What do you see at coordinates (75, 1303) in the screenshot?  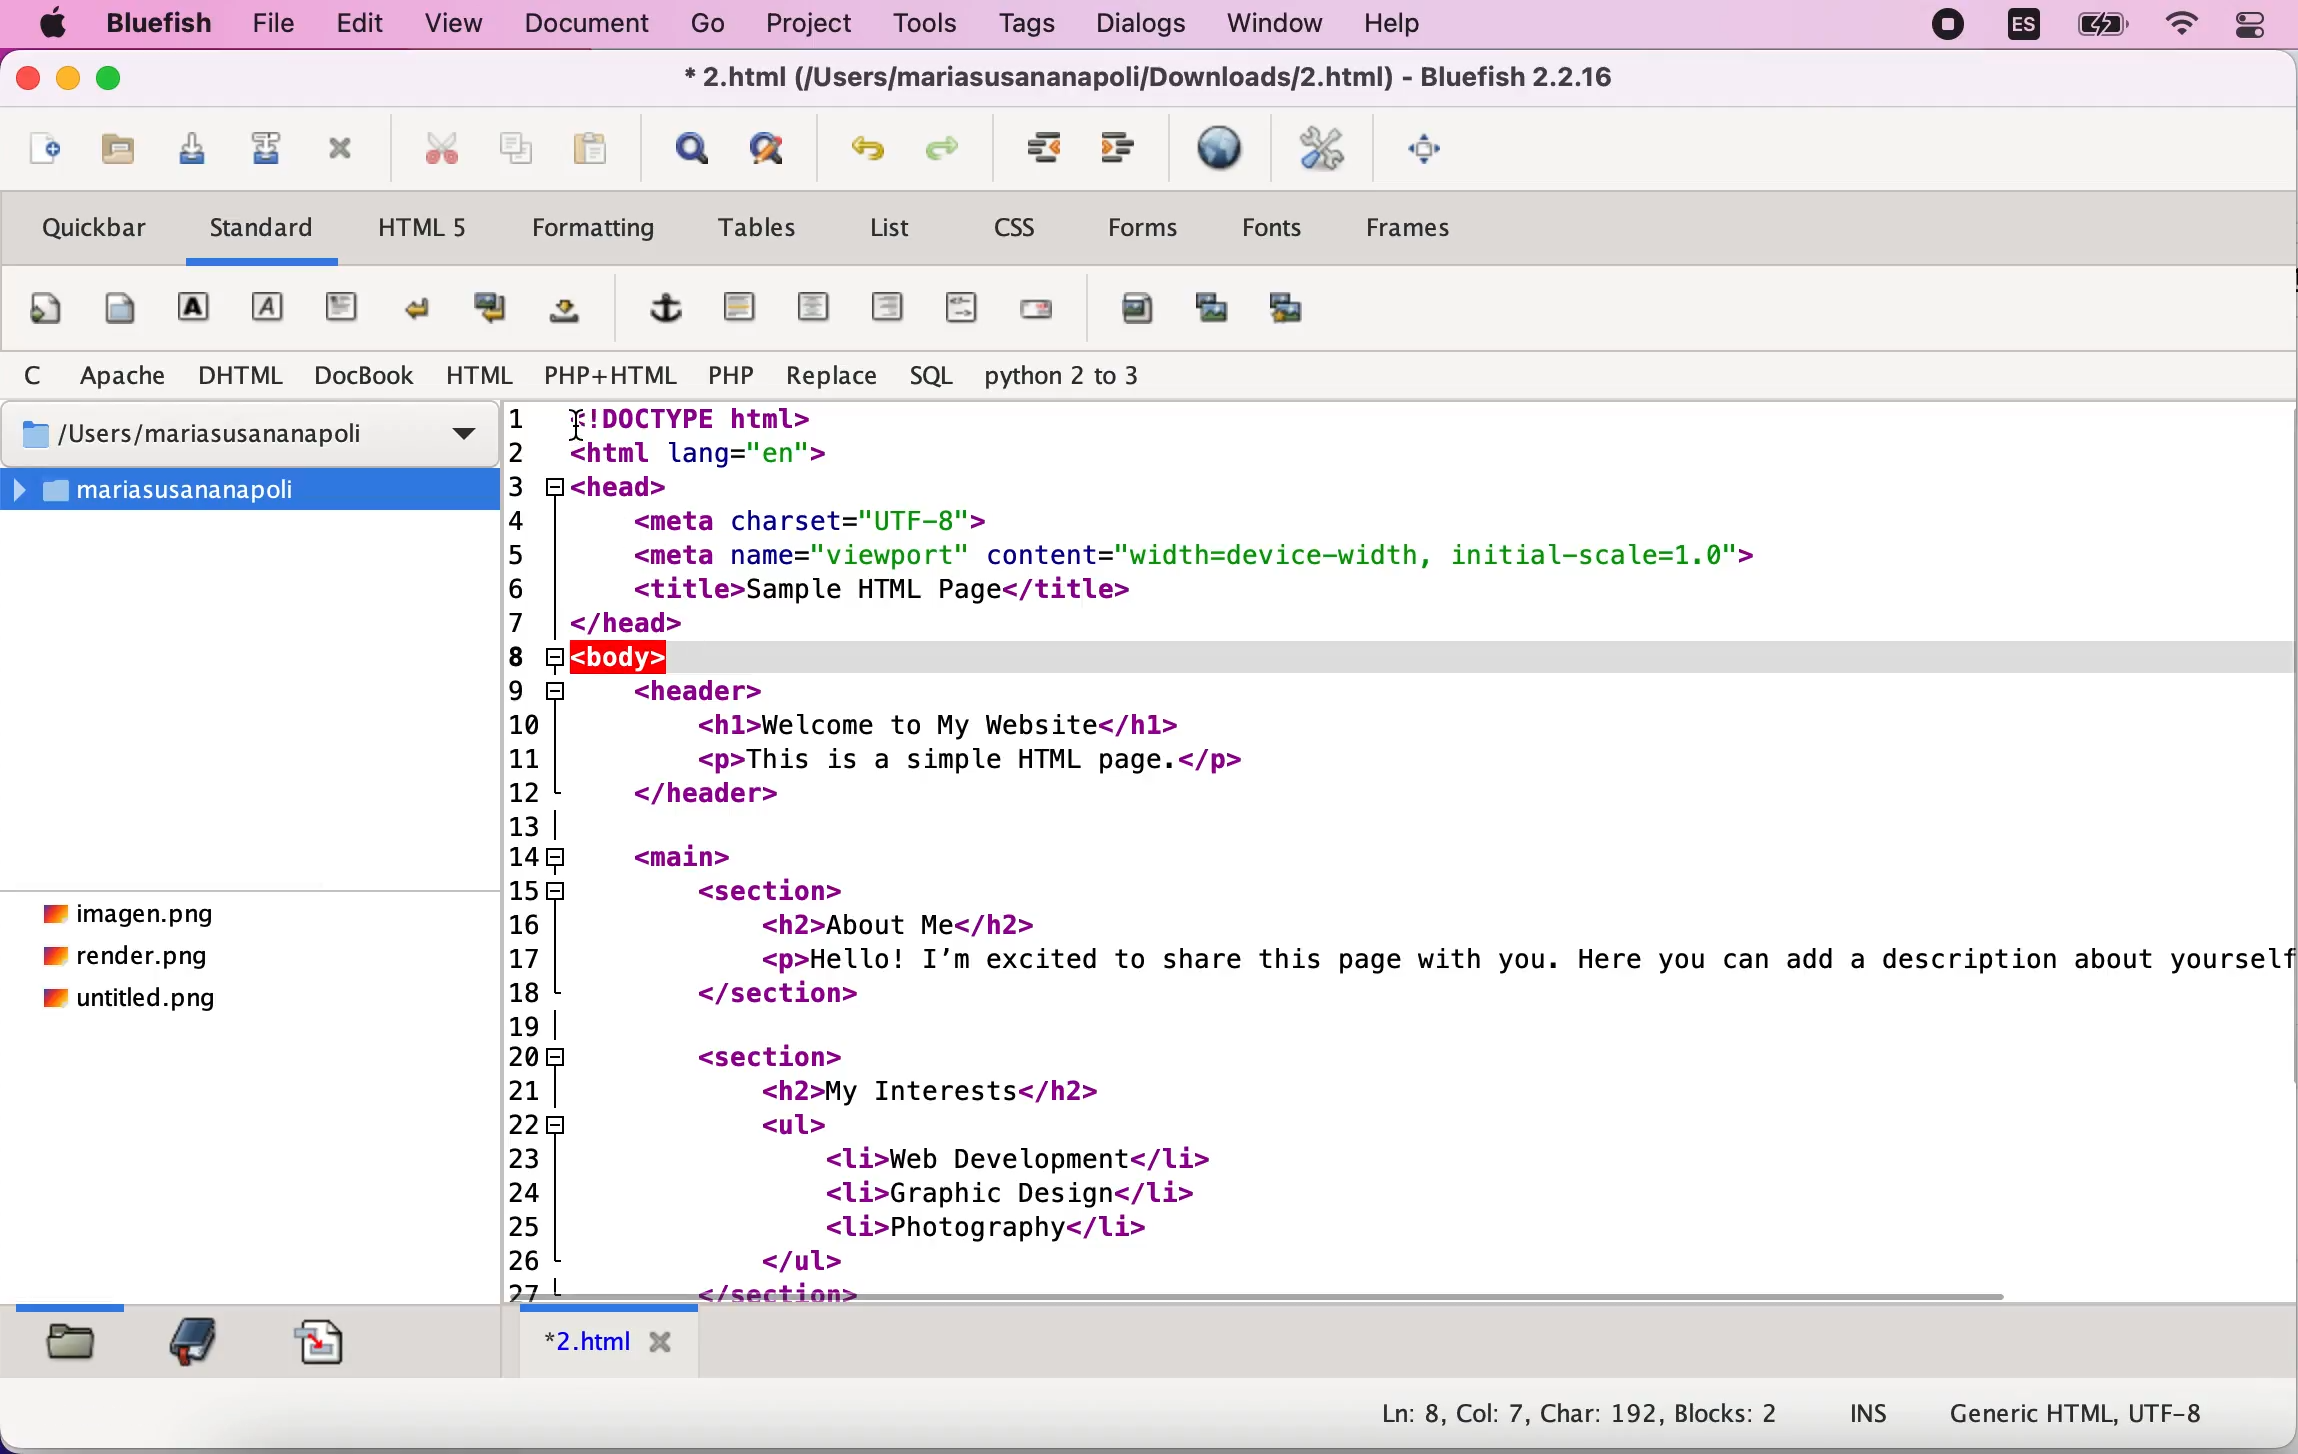 I see `slider` at bounding box center [75, 1303].